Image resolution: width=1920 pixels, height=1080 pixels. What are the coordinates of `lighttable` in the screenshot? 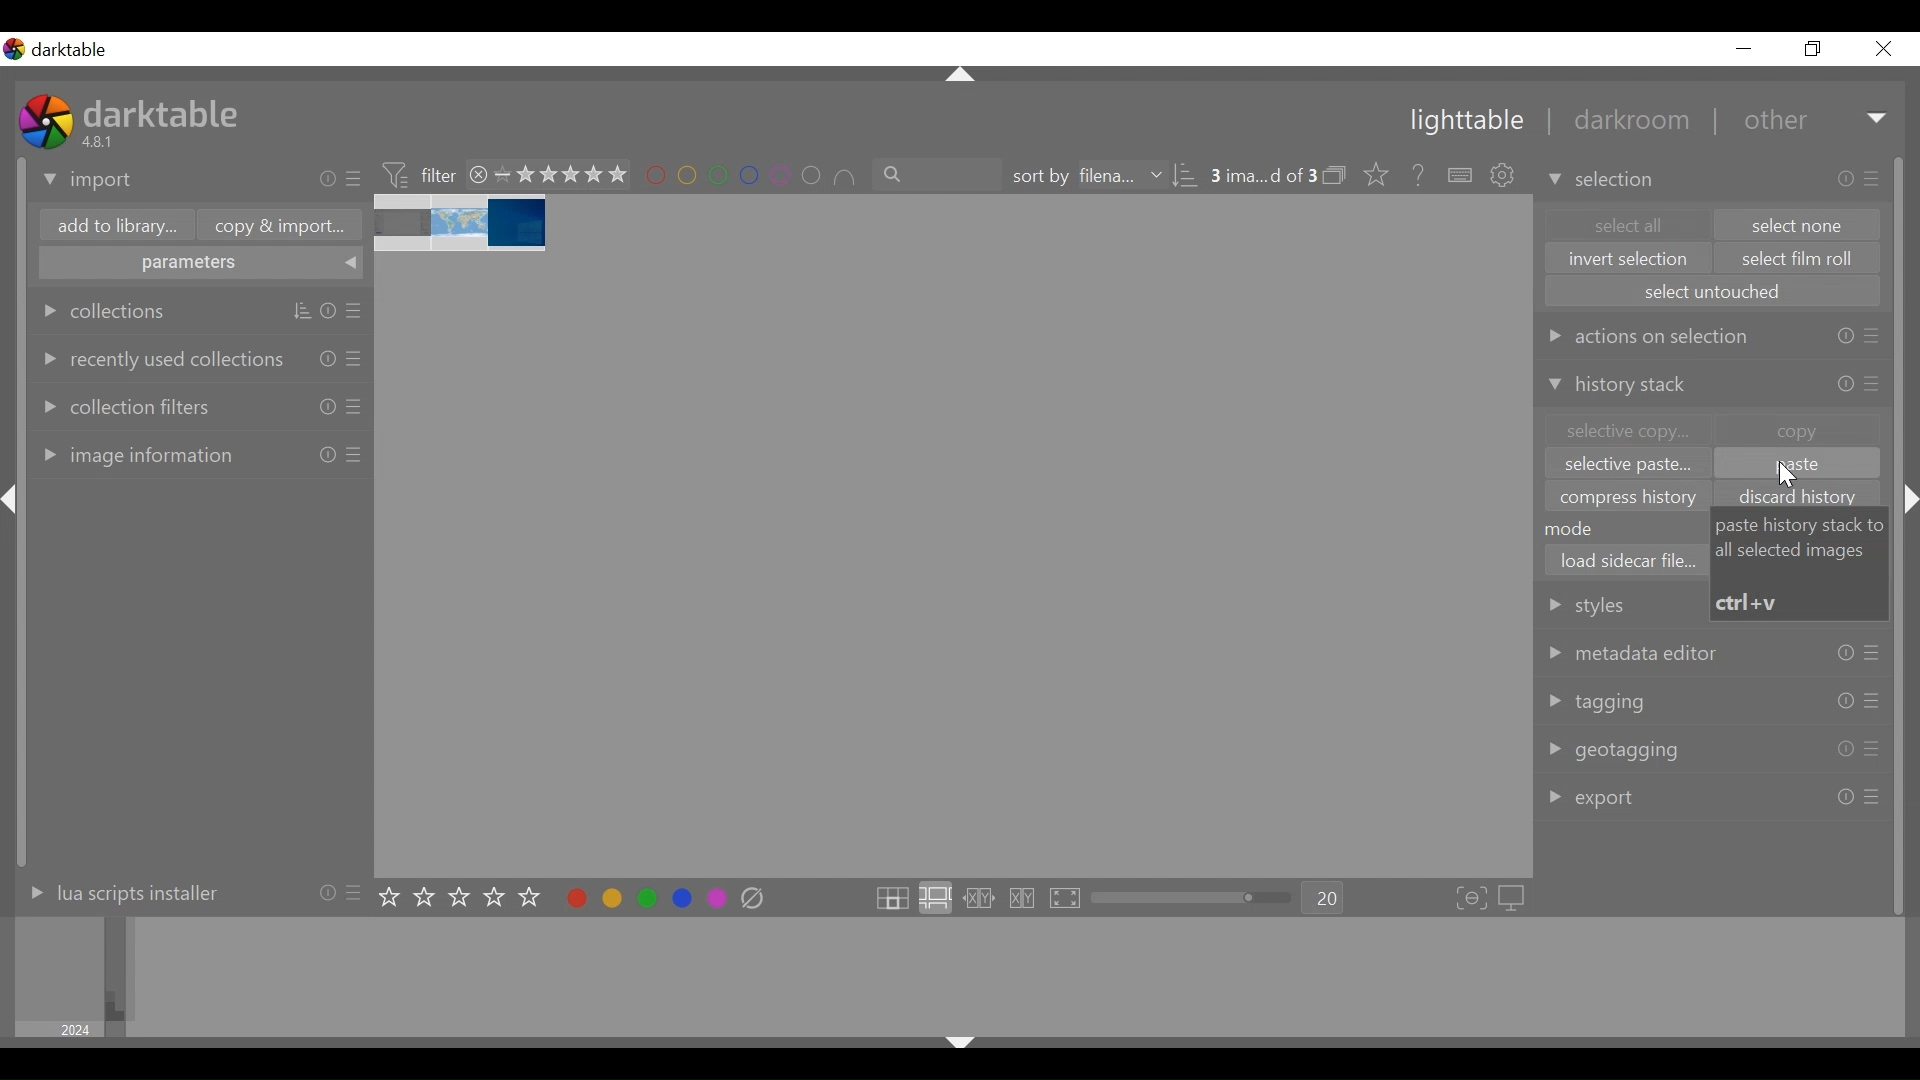 It's located at (1465, 122).